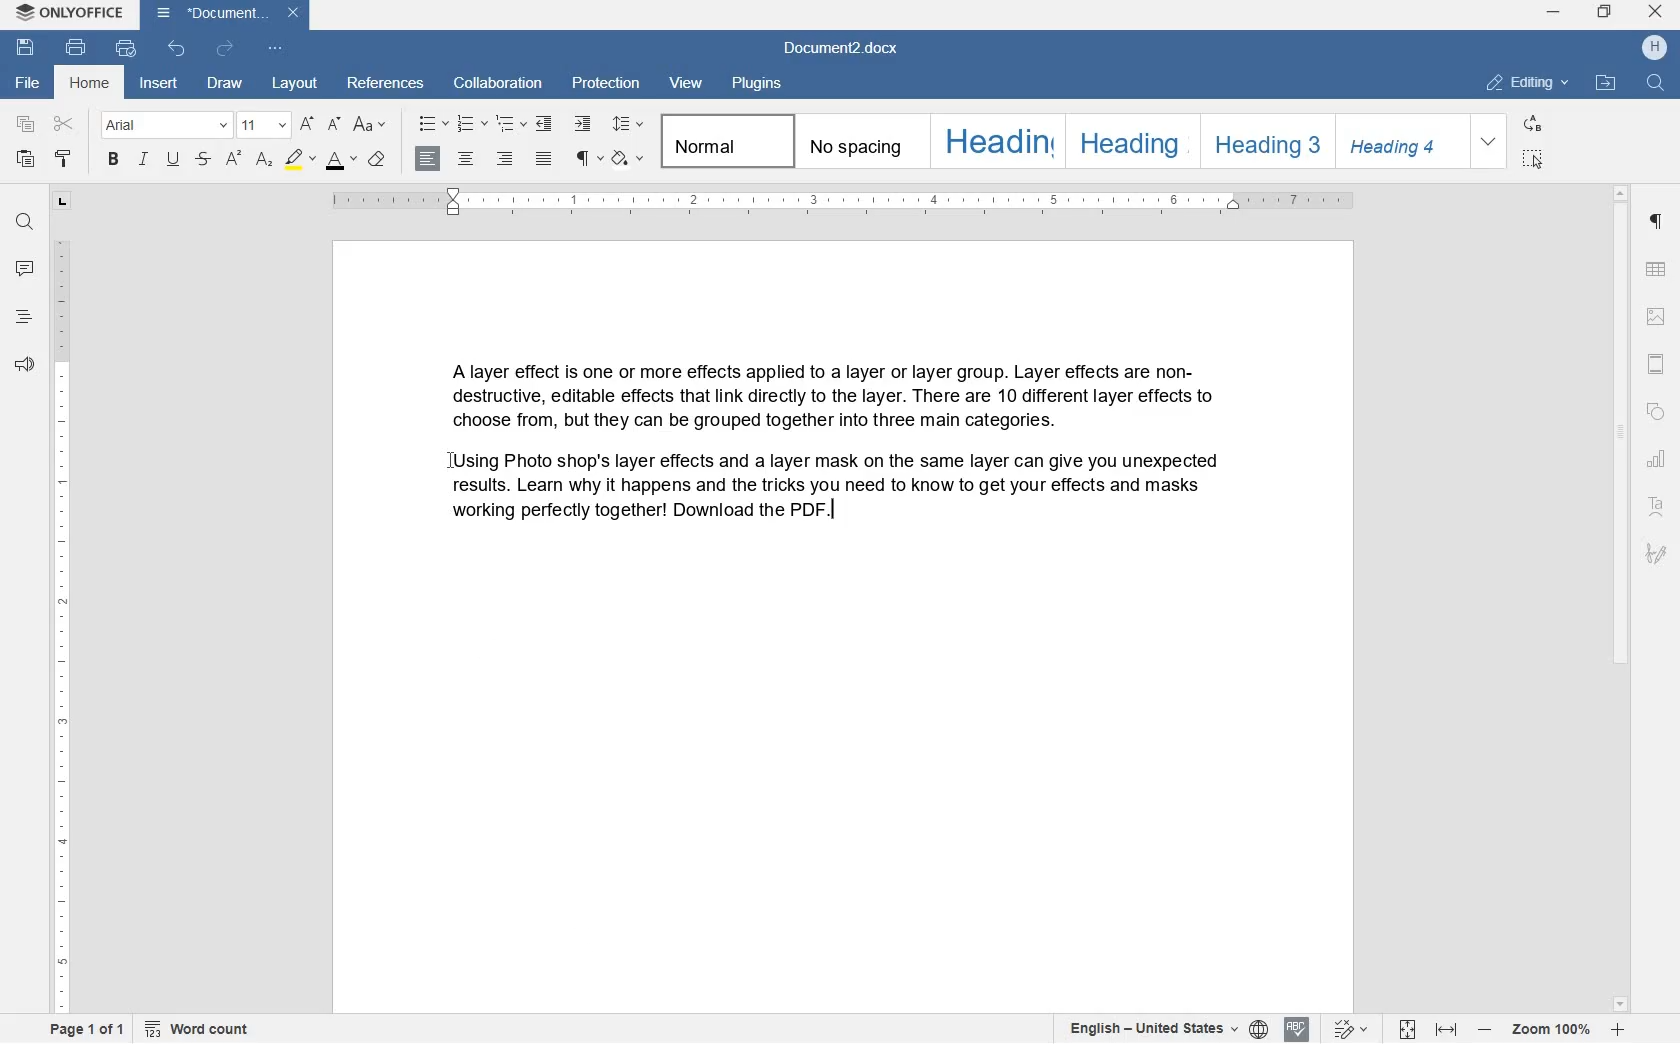 The width and height of the screenshot is (1680, 1044). I want to click on INCREASE INDENT, so click(582, 125).